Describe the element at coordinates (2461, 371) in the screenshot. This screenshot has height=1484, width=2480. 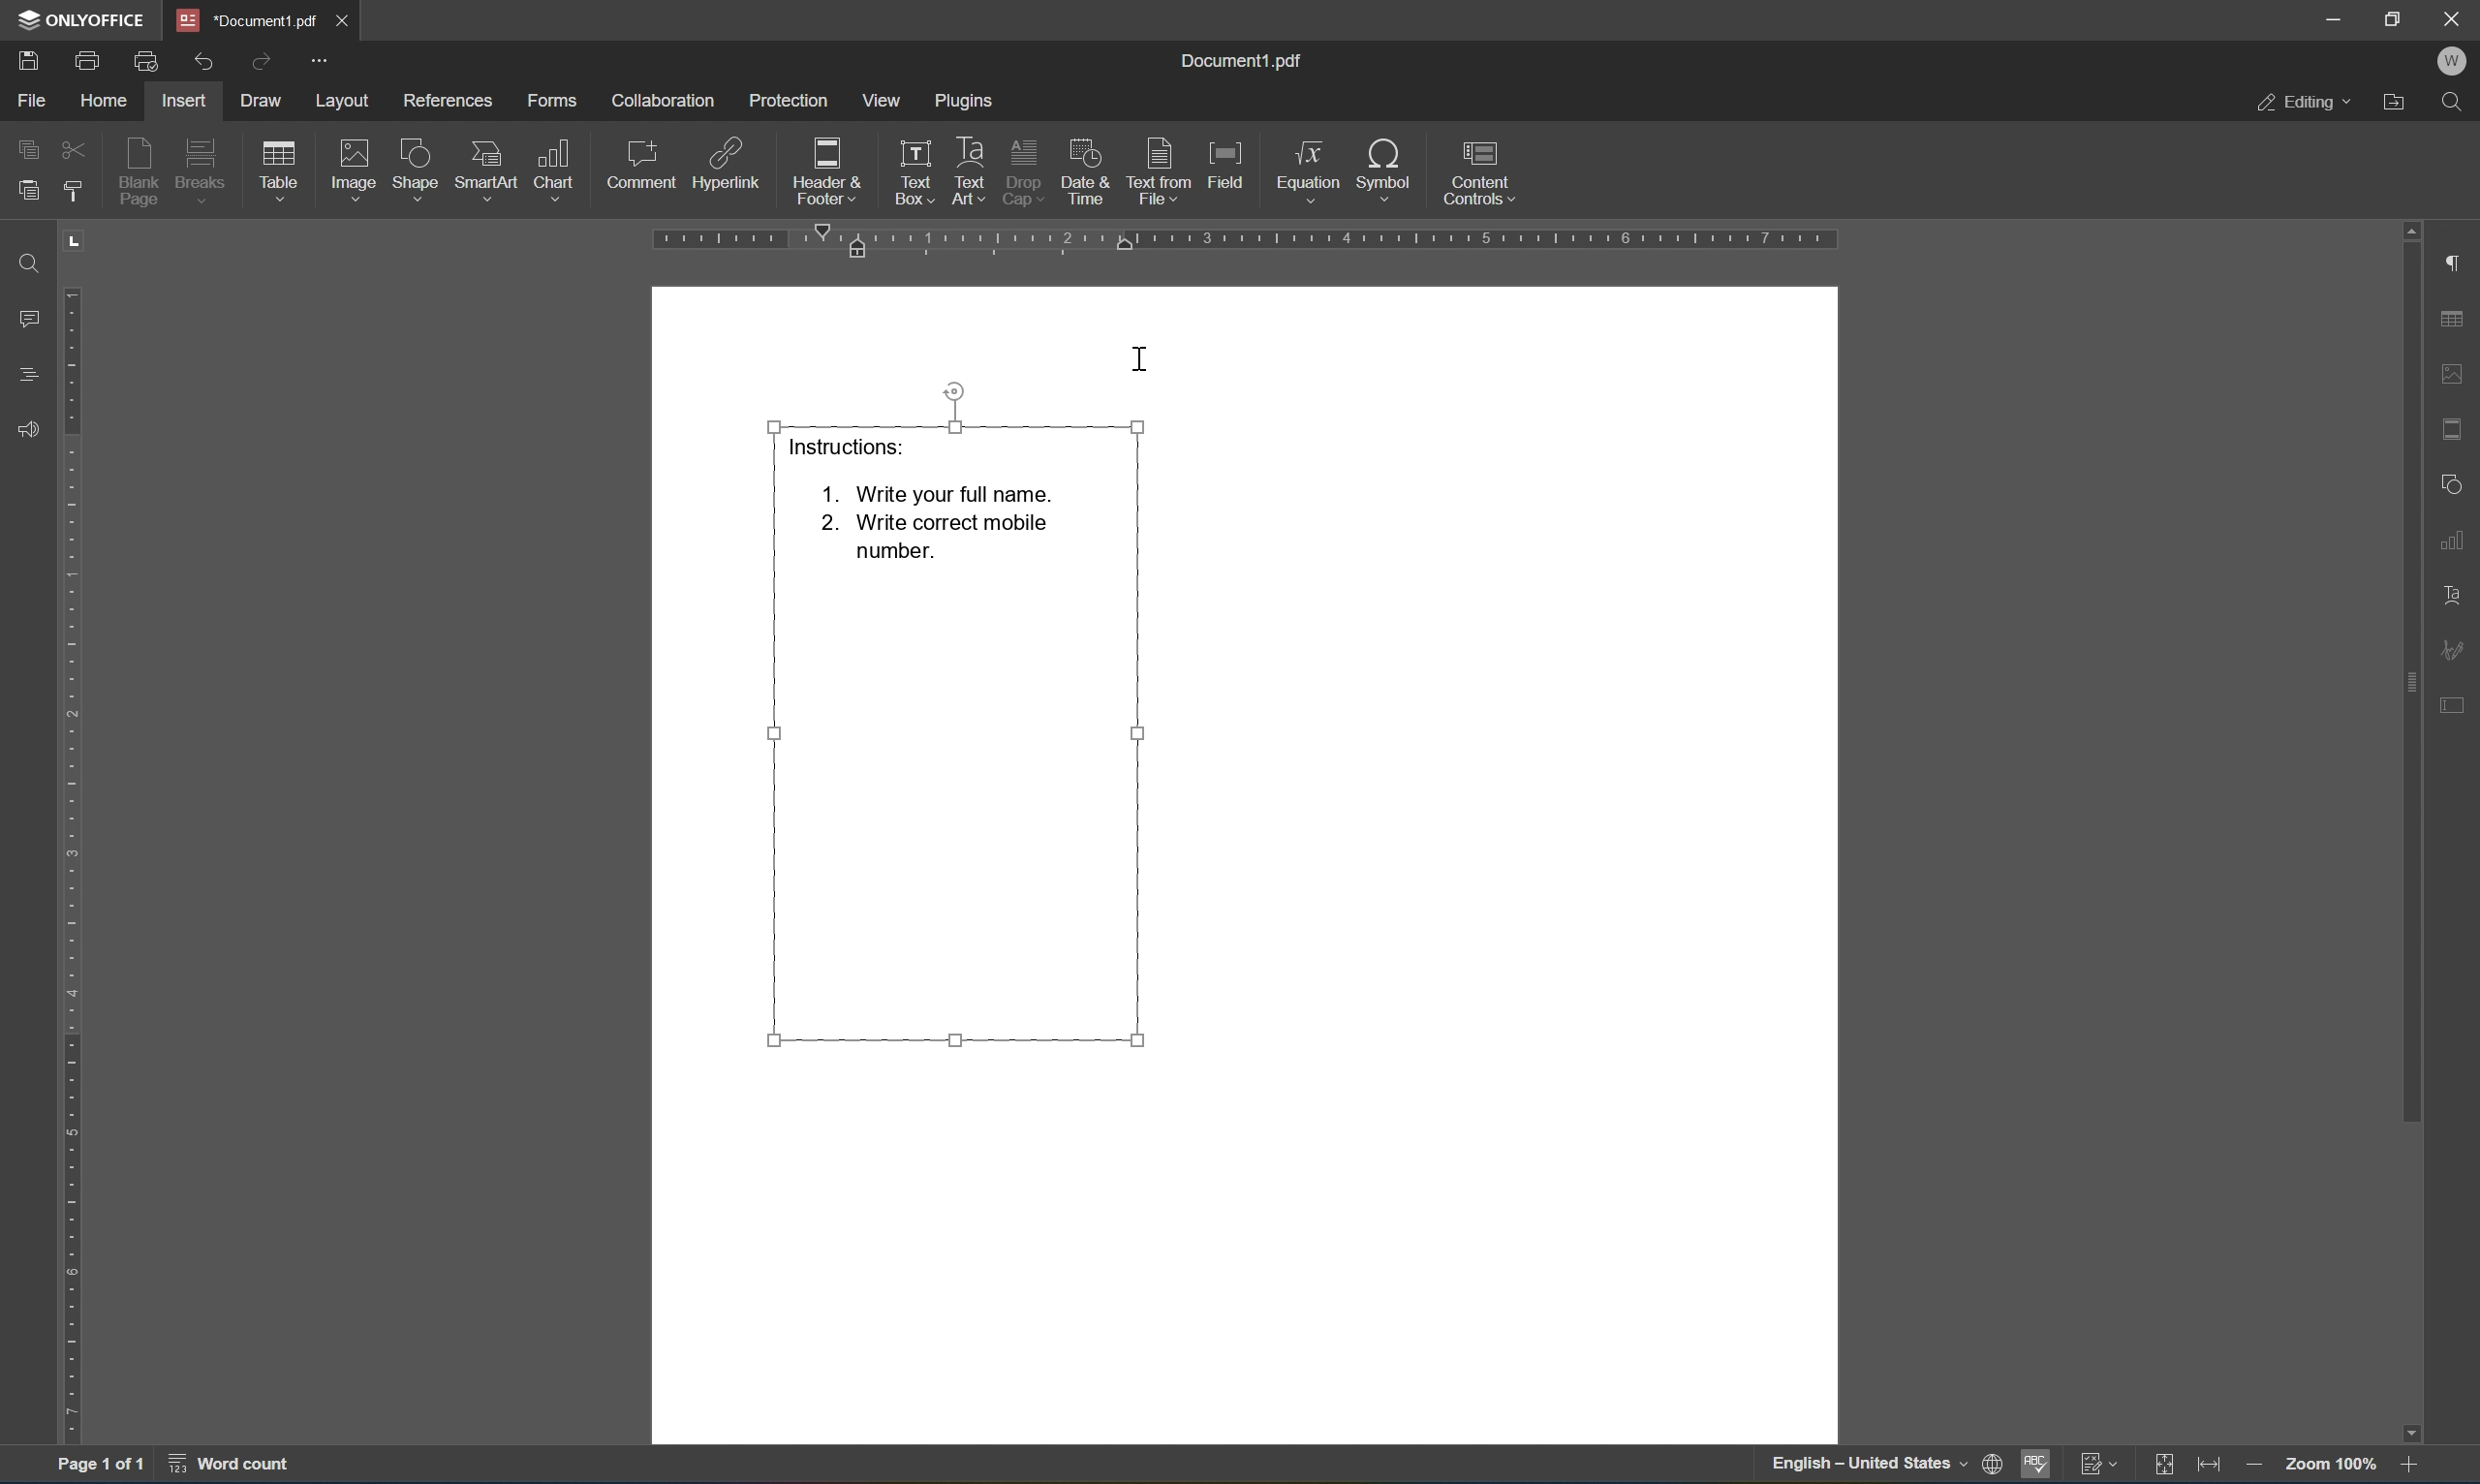
I see `Image settings` at that location.